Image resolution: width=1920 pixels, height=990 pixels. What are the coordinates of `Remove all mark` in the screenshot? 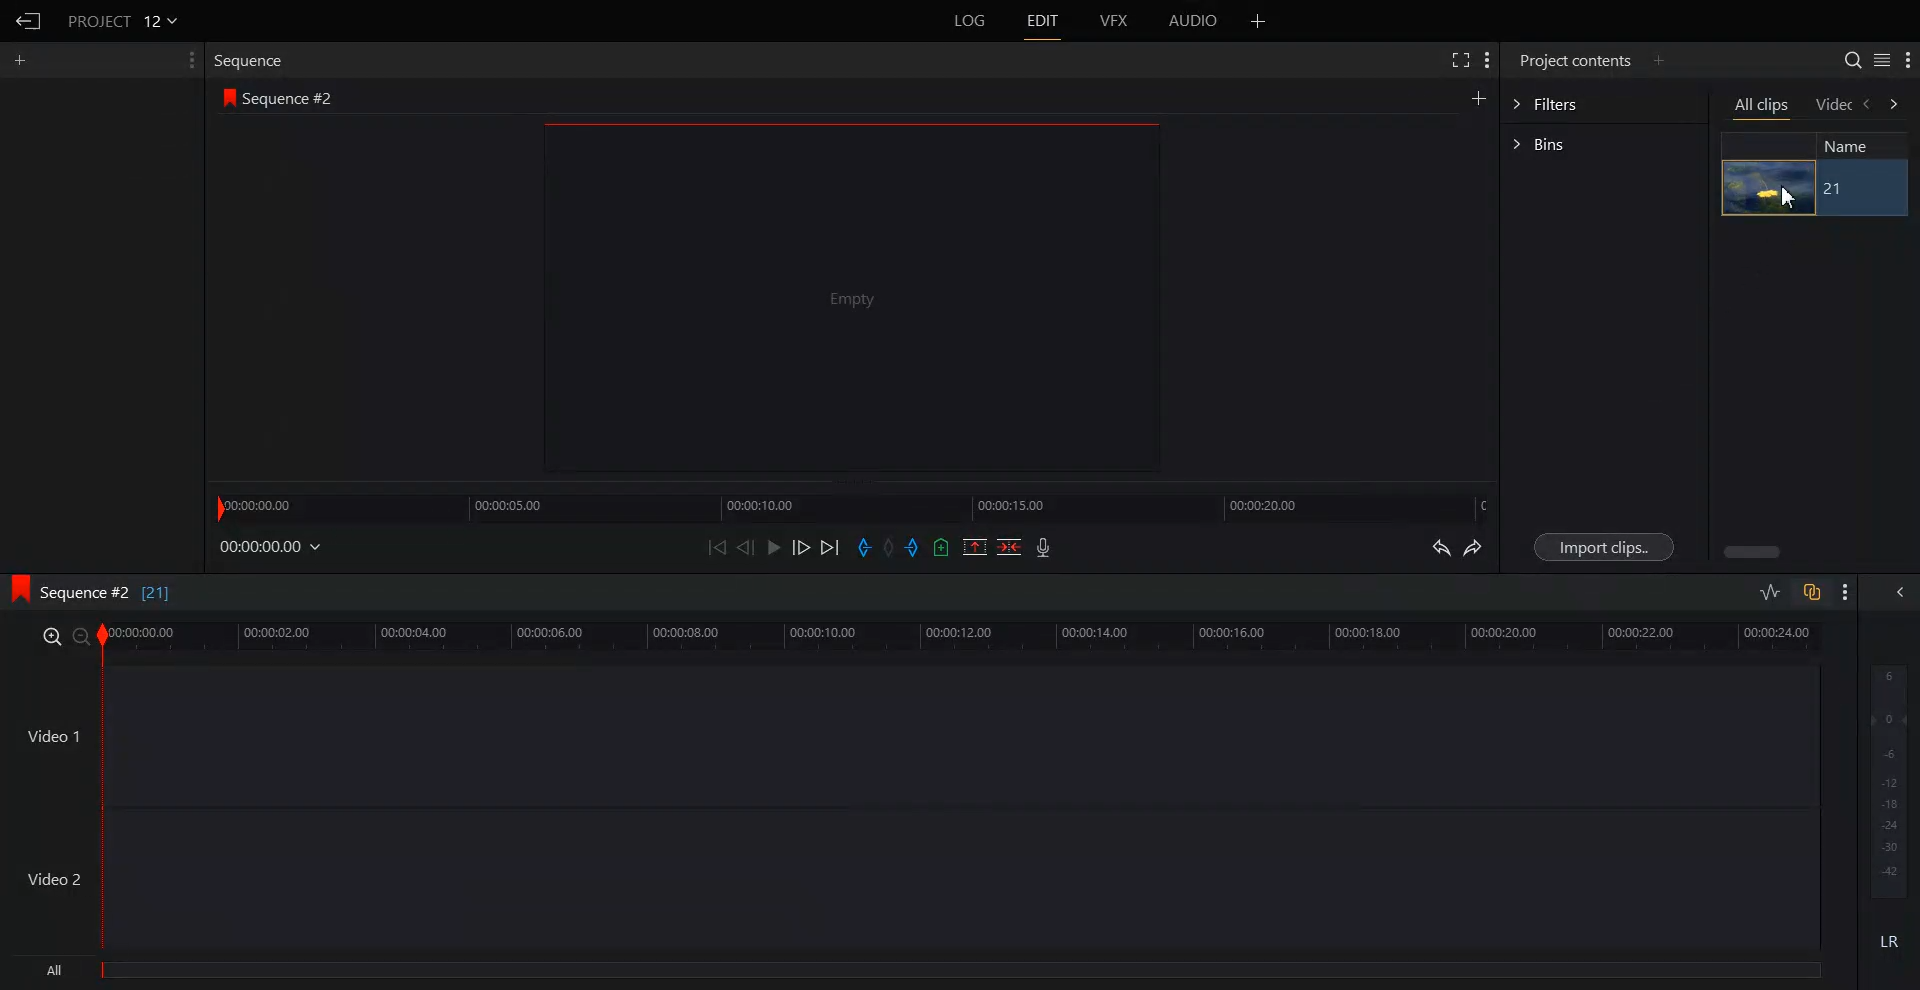 It's located at (891, 547).